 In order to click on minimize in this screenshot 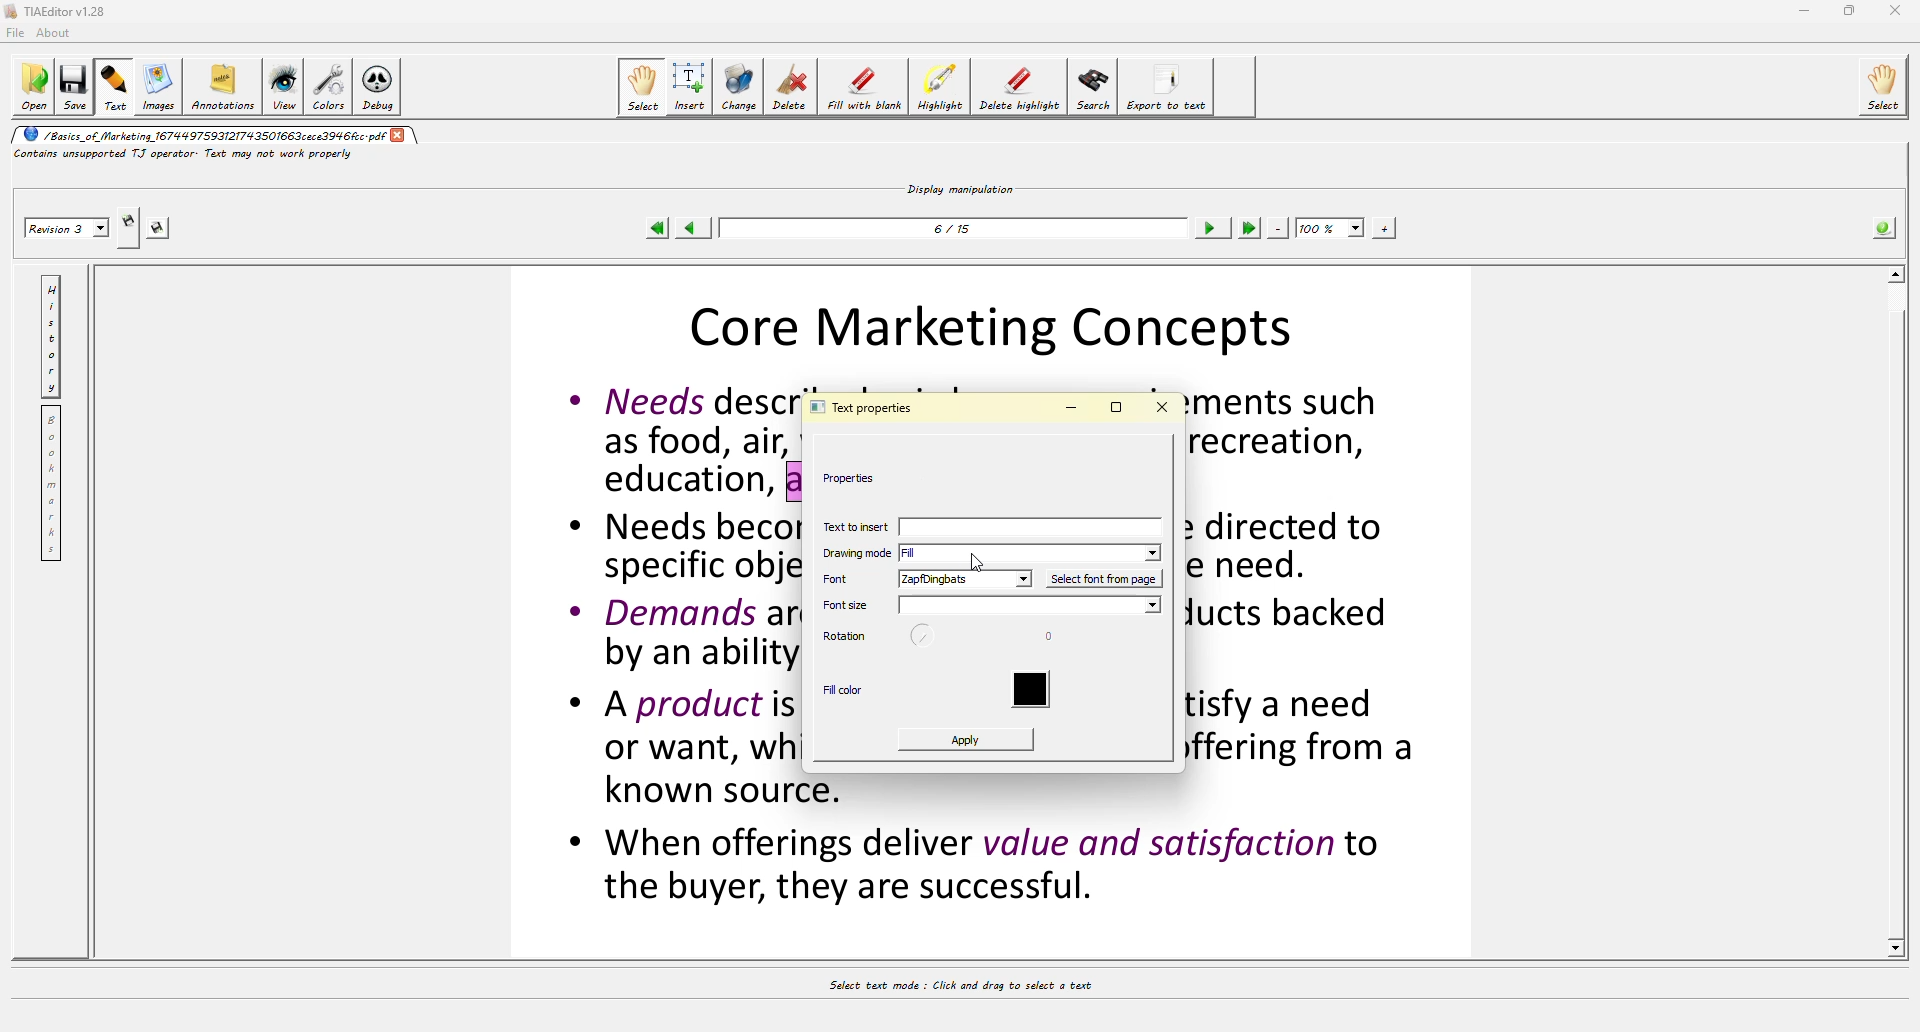, I will do `click(1803, 11)`.